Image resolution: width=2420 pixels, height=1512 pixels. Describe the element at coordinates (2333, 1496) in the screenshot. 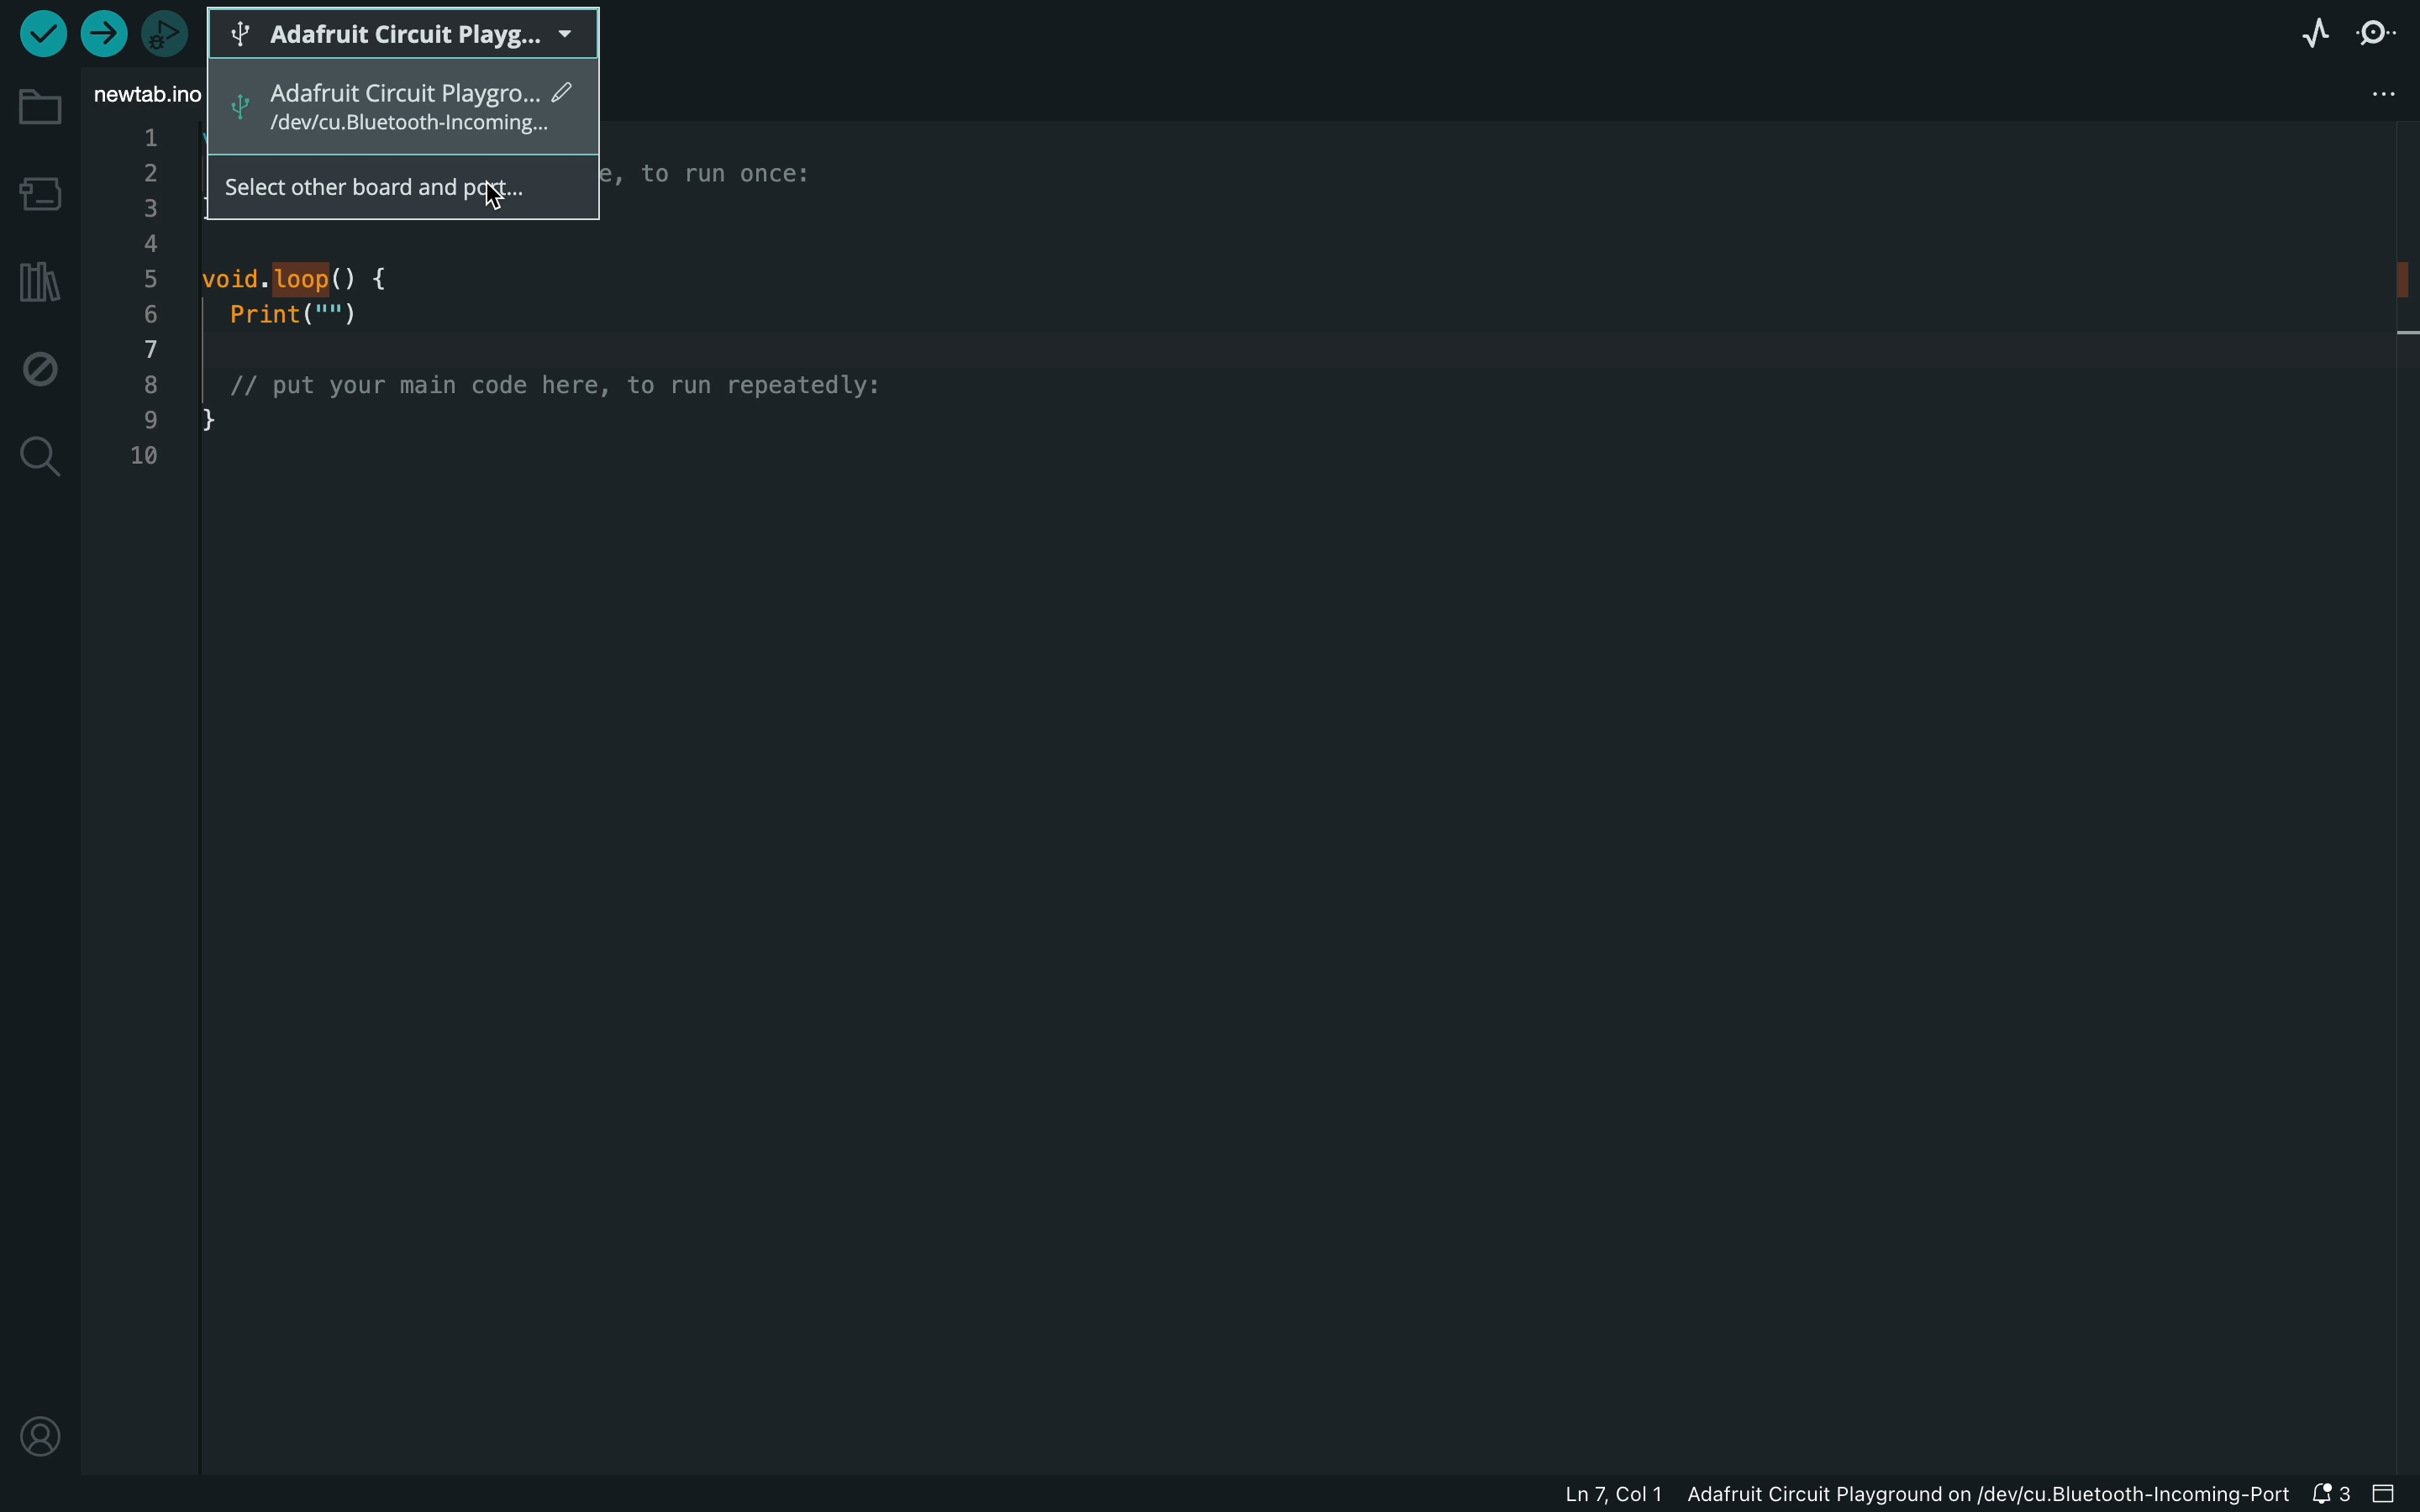

I see `notification` at that location.